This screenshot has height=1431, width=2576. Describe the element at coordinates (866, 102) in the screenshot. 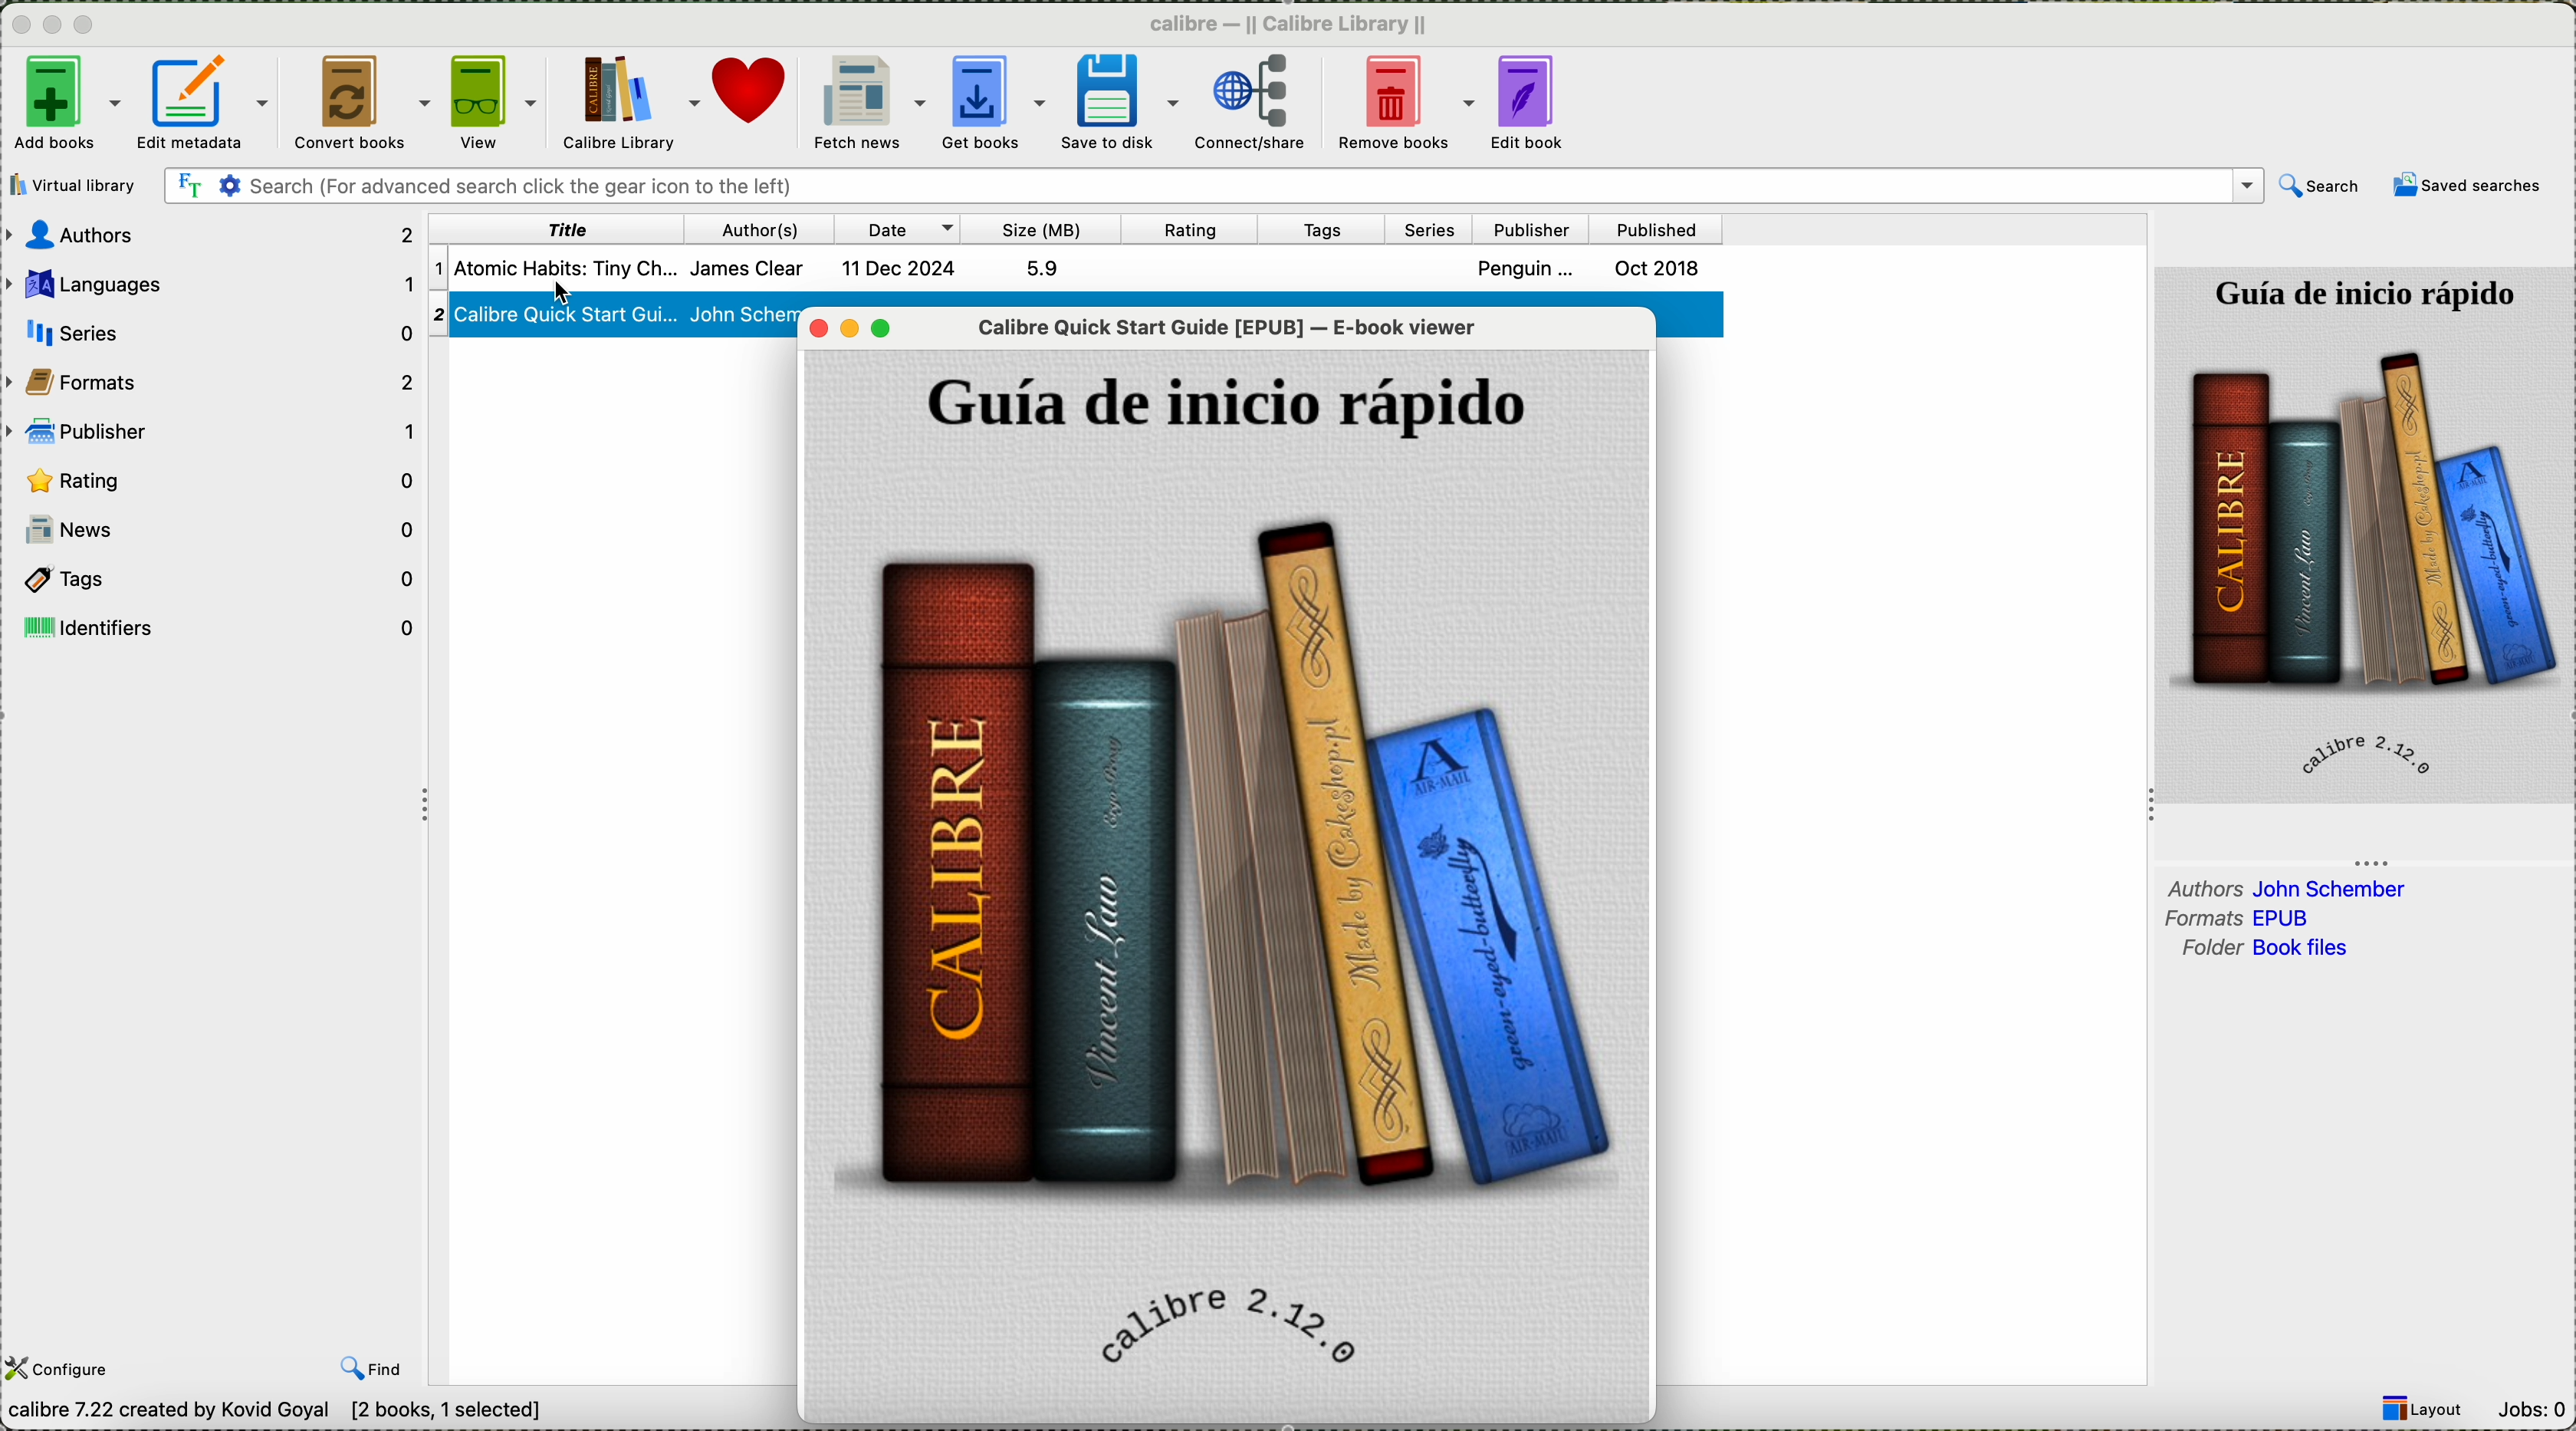

I see `fetch news` at that location.